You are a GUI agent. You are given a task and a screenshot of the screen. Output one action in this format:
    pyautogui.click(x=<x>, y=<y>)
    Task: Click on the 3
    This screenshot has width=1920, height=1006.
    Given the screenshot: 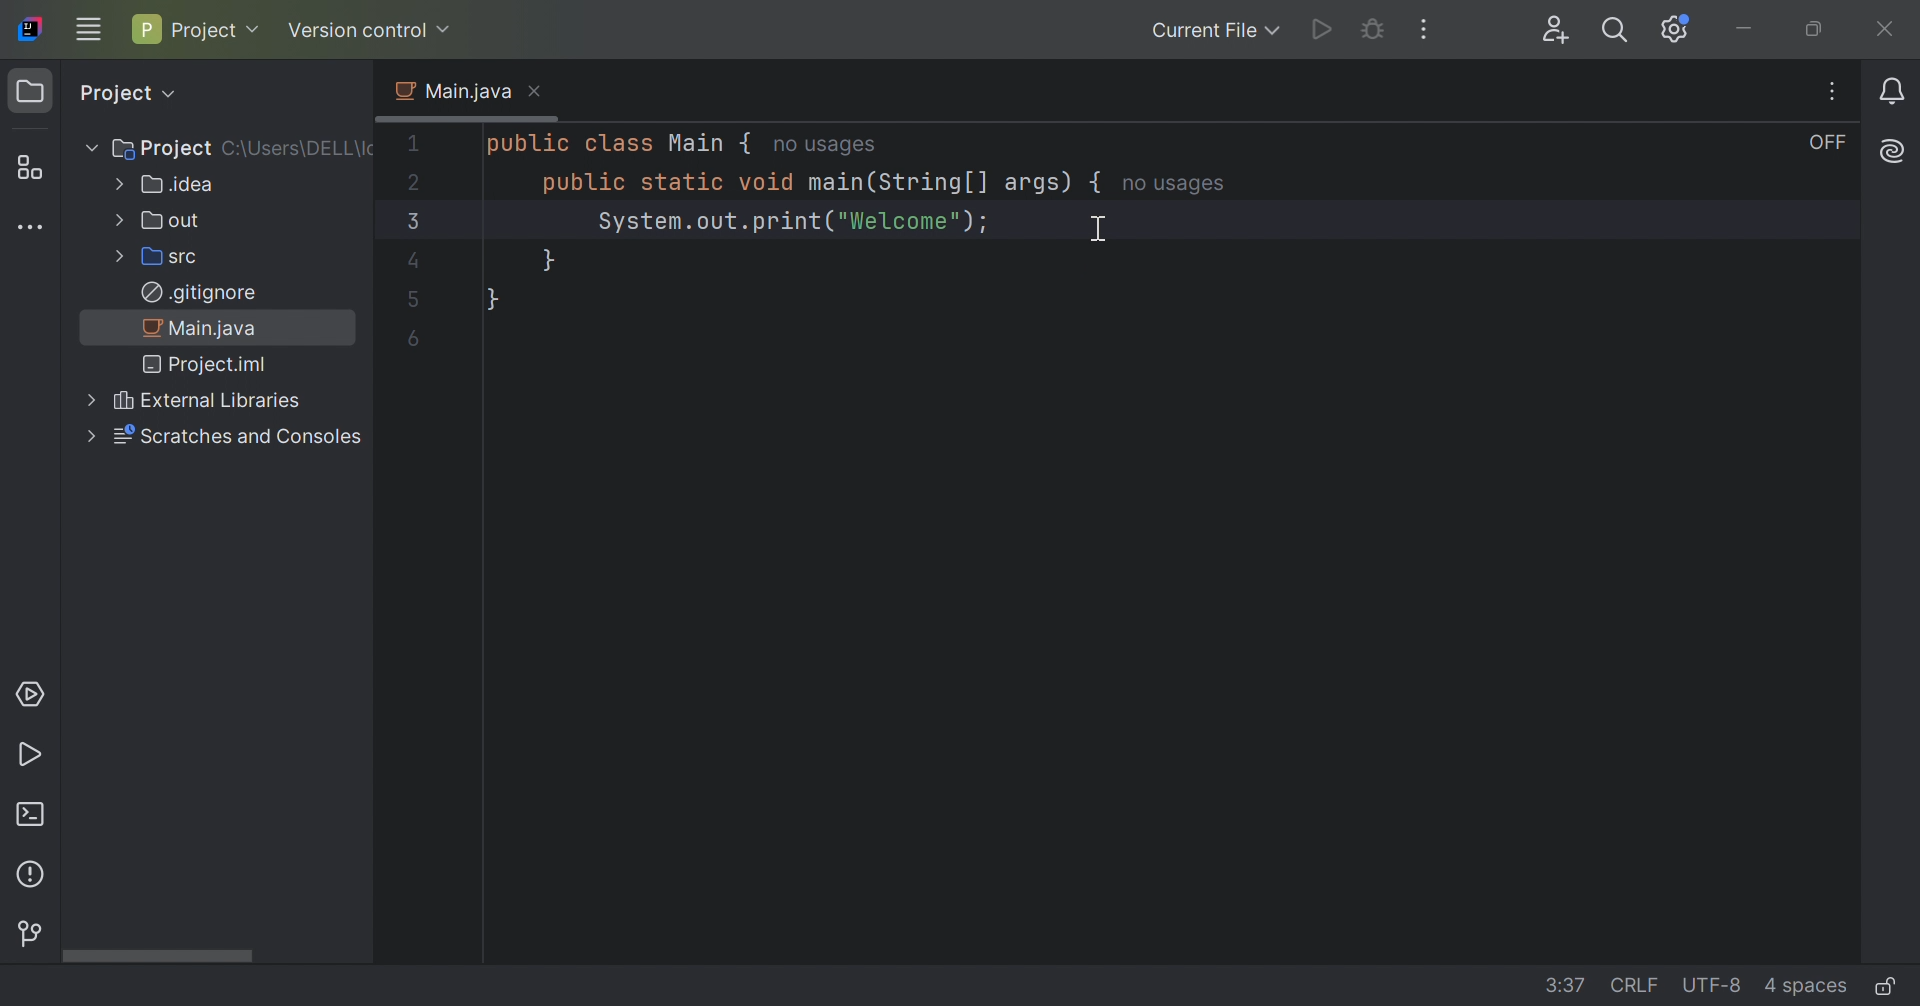 What is the action you would take?
    pyautogui.click(x=409, y=221)
    